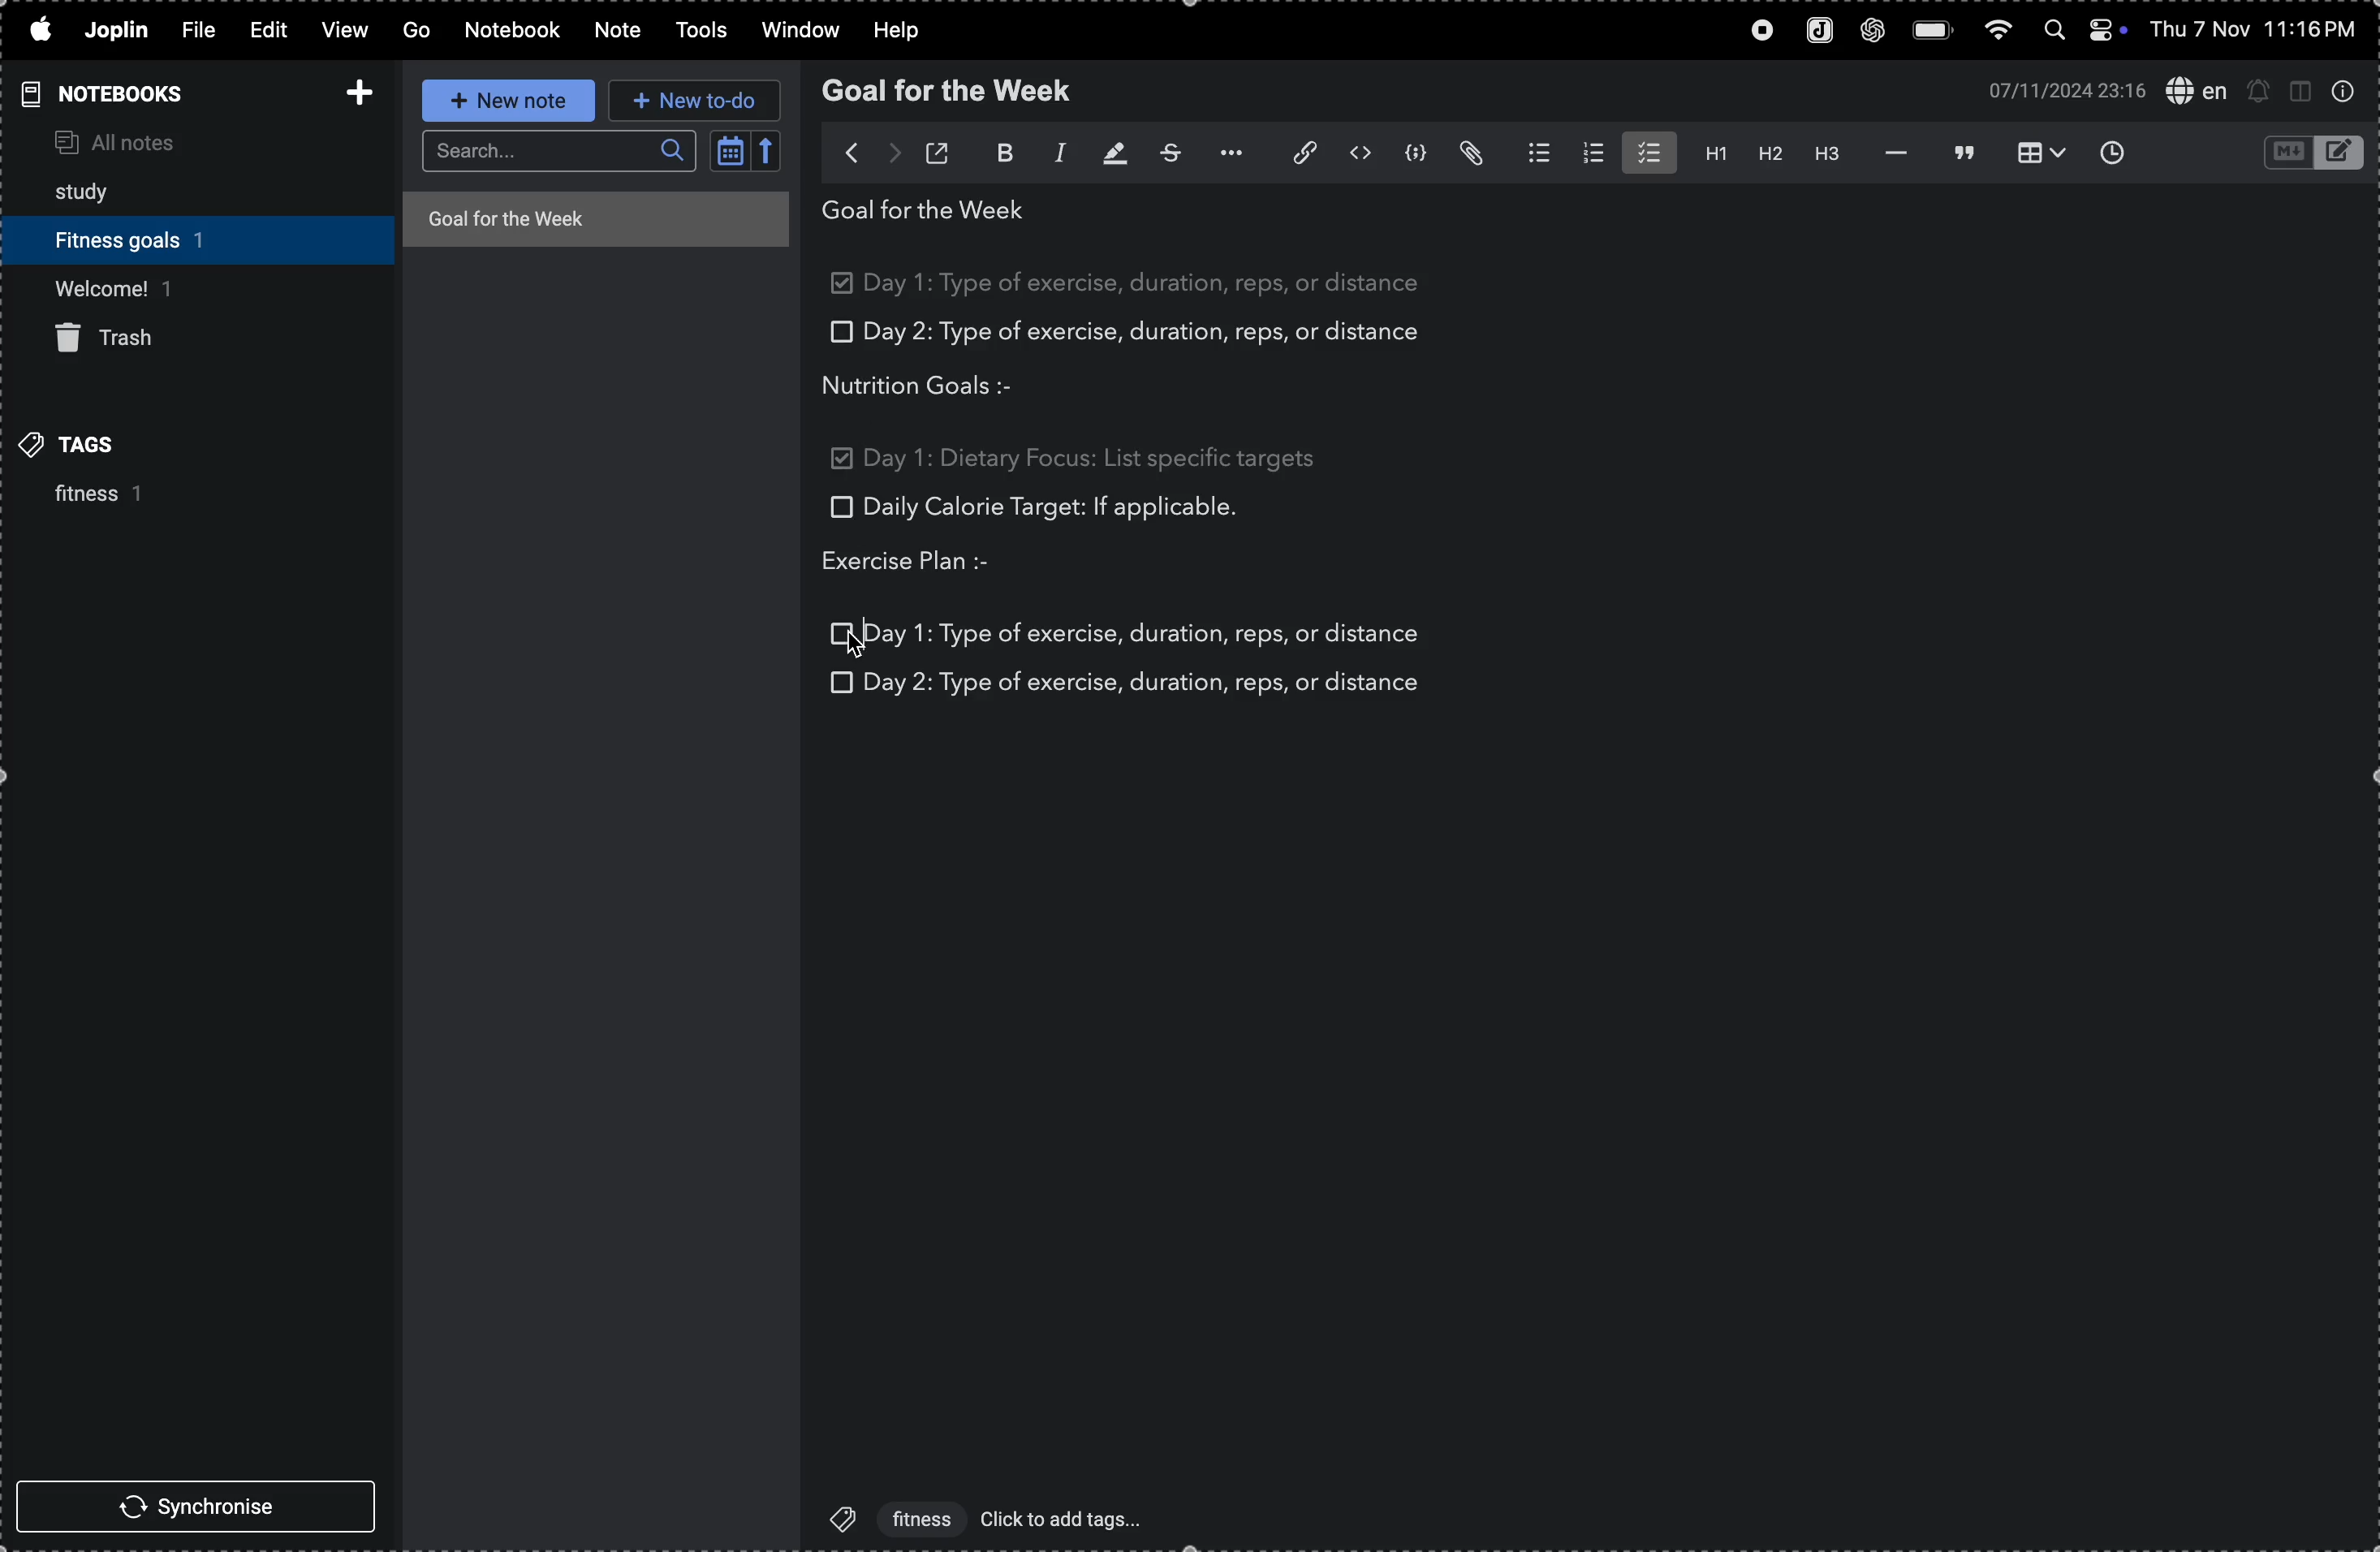 The image size is (2380, 1552). I want to click on horizontal line, so click(1888, 152).